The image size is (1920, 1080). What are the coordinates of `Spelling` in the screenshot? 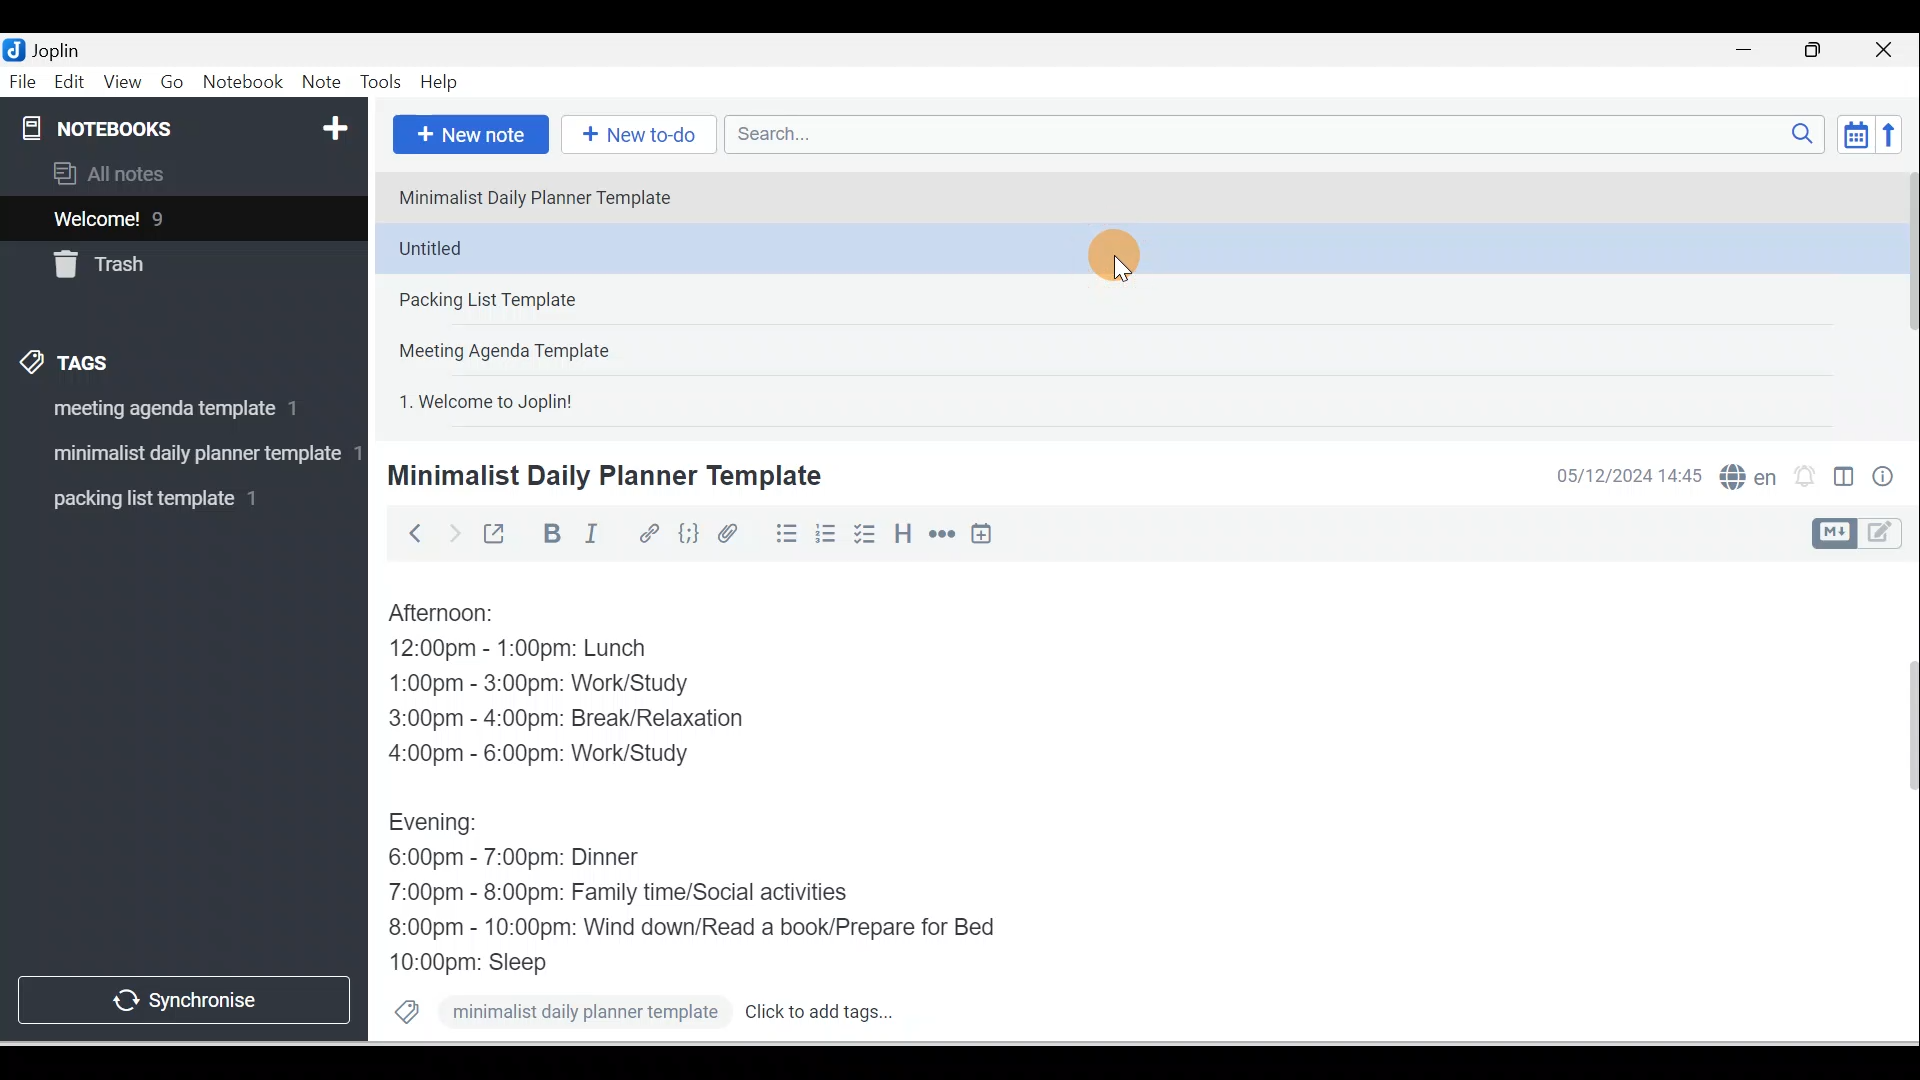 It's located at (1744, 474).